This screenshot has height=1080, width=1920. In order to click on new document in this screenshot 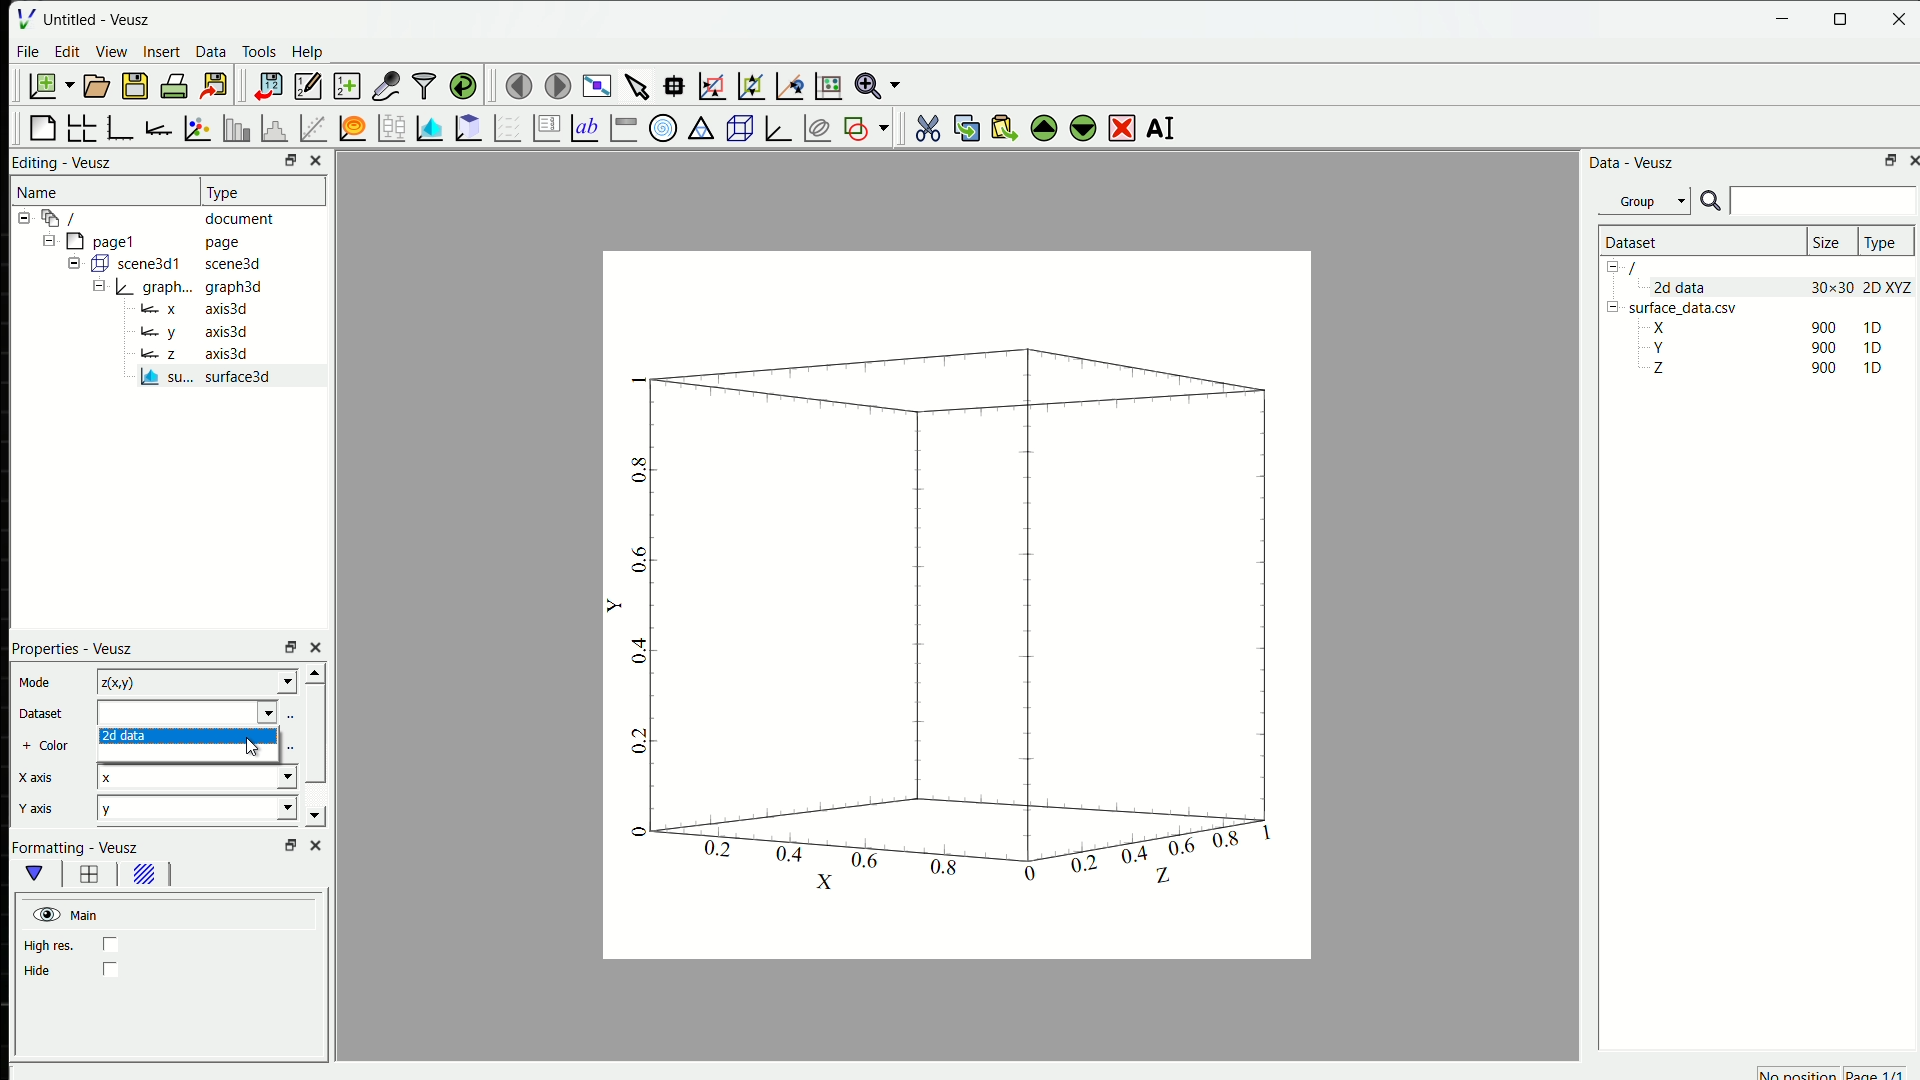, I will do `click(52, 85)`.